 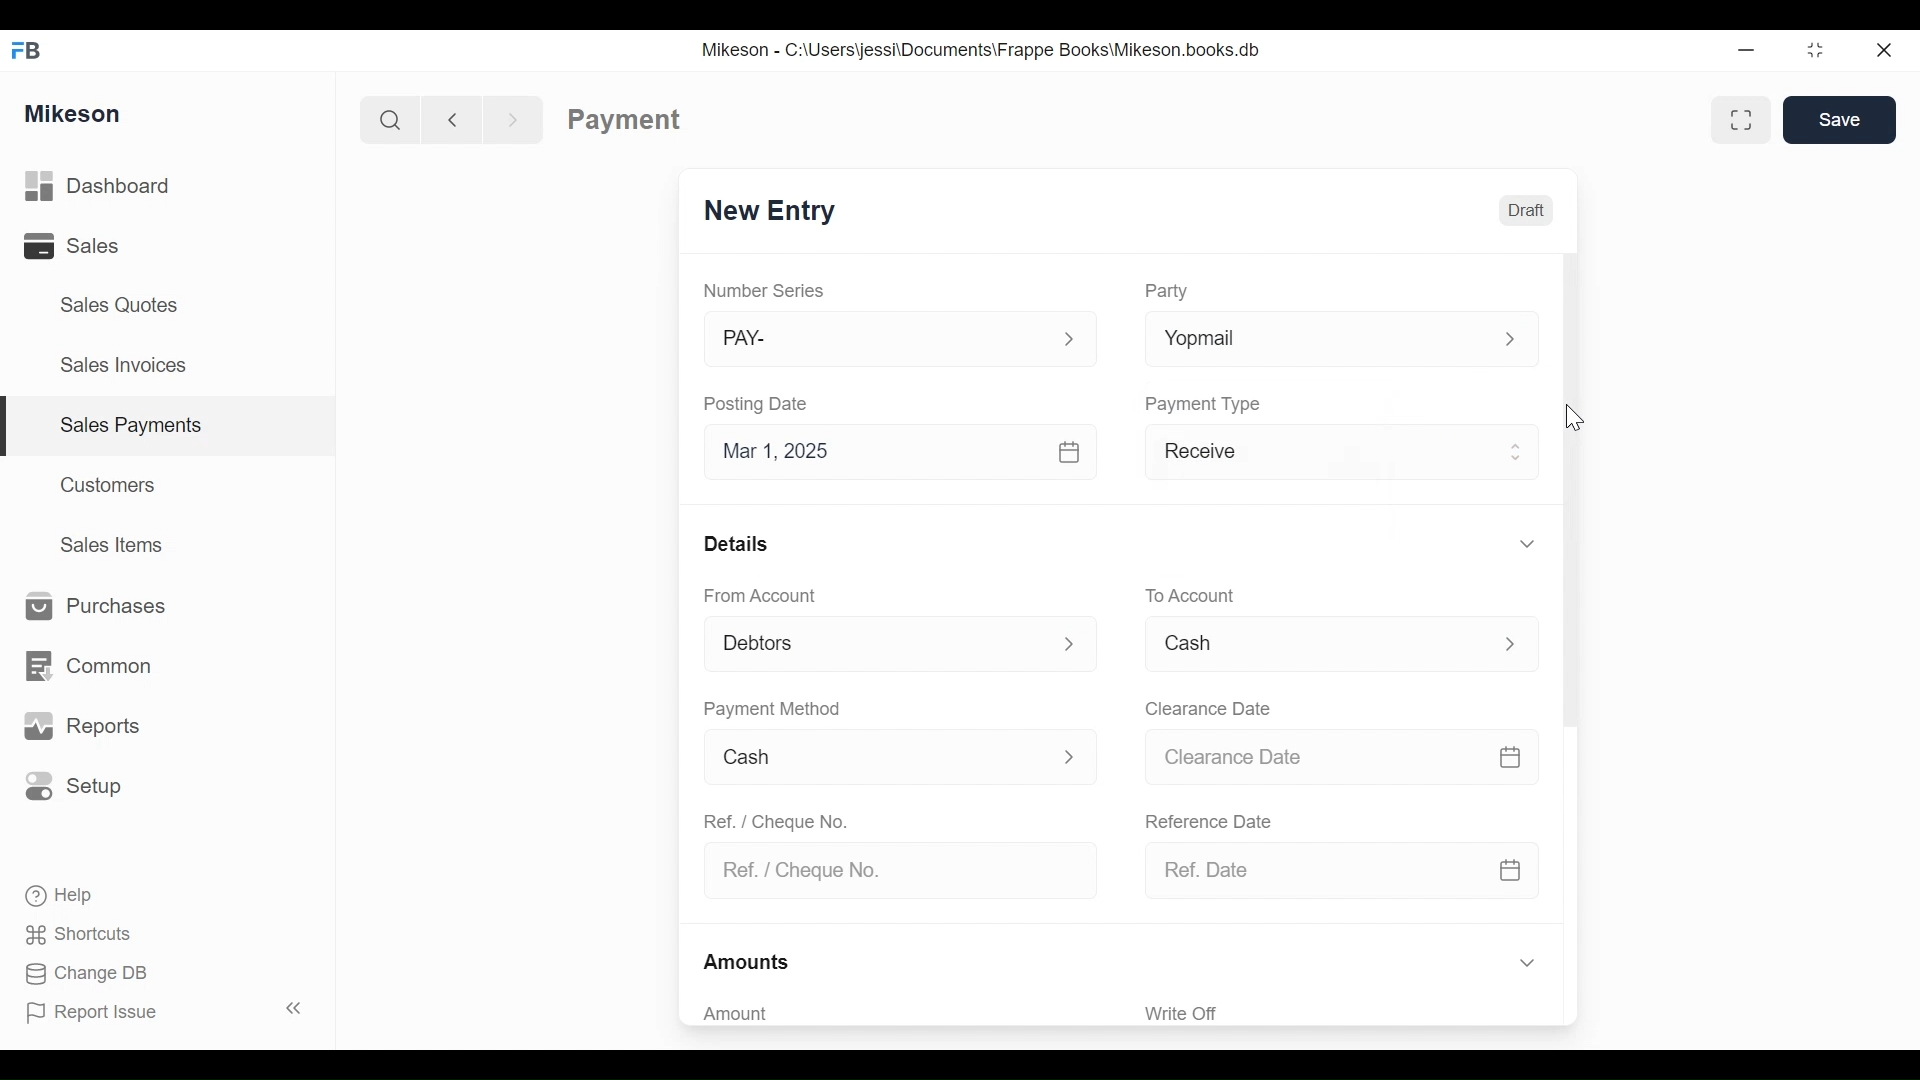 What do you see at coordinates (1526, 541) in the screenshot?
I see `Hide` at bounding box center [1526, 541].